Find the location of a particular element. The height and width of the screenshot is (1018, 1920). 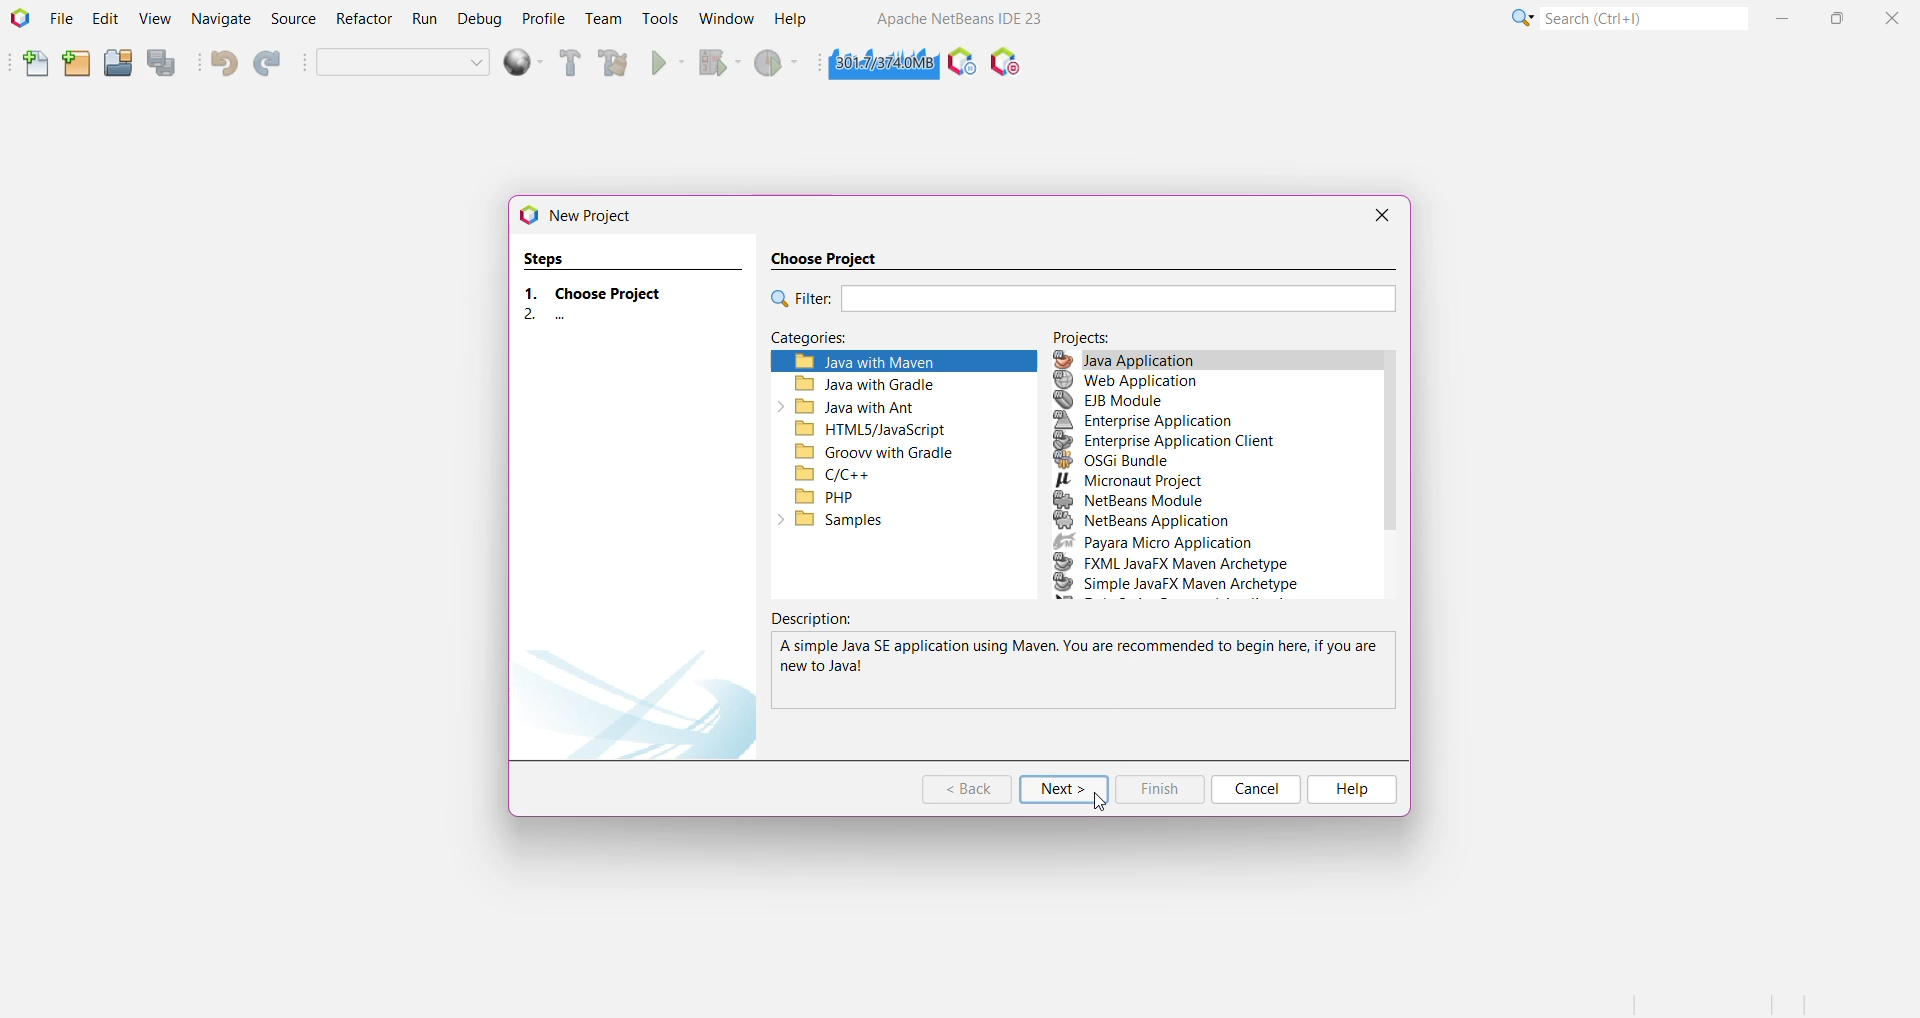

Team is located at coordinates (603, 20).